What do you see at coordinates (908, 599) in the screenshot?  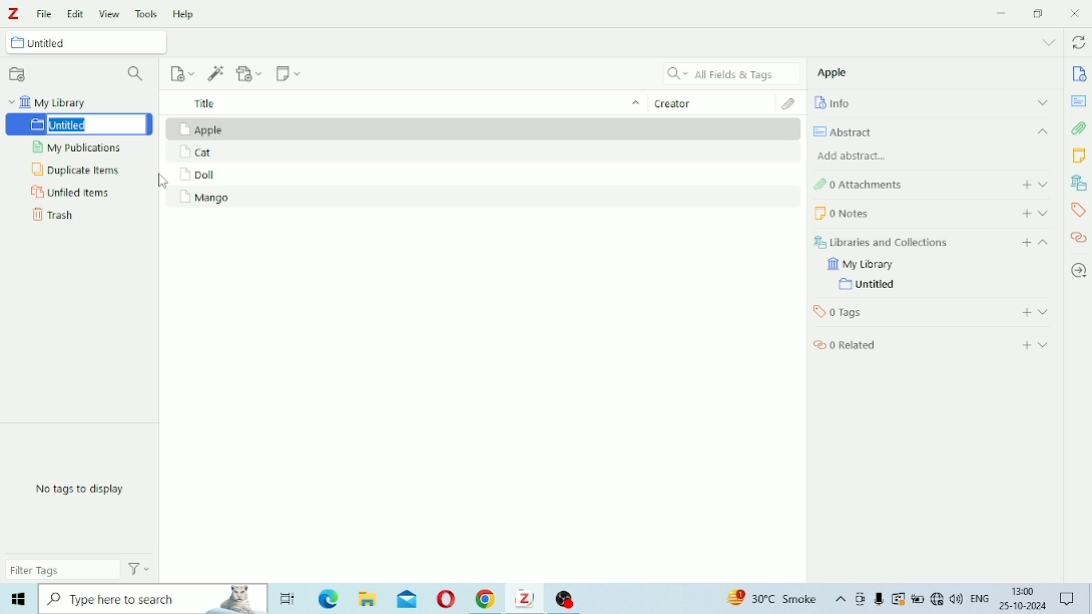 I see `` at bounding box center [908, 599].